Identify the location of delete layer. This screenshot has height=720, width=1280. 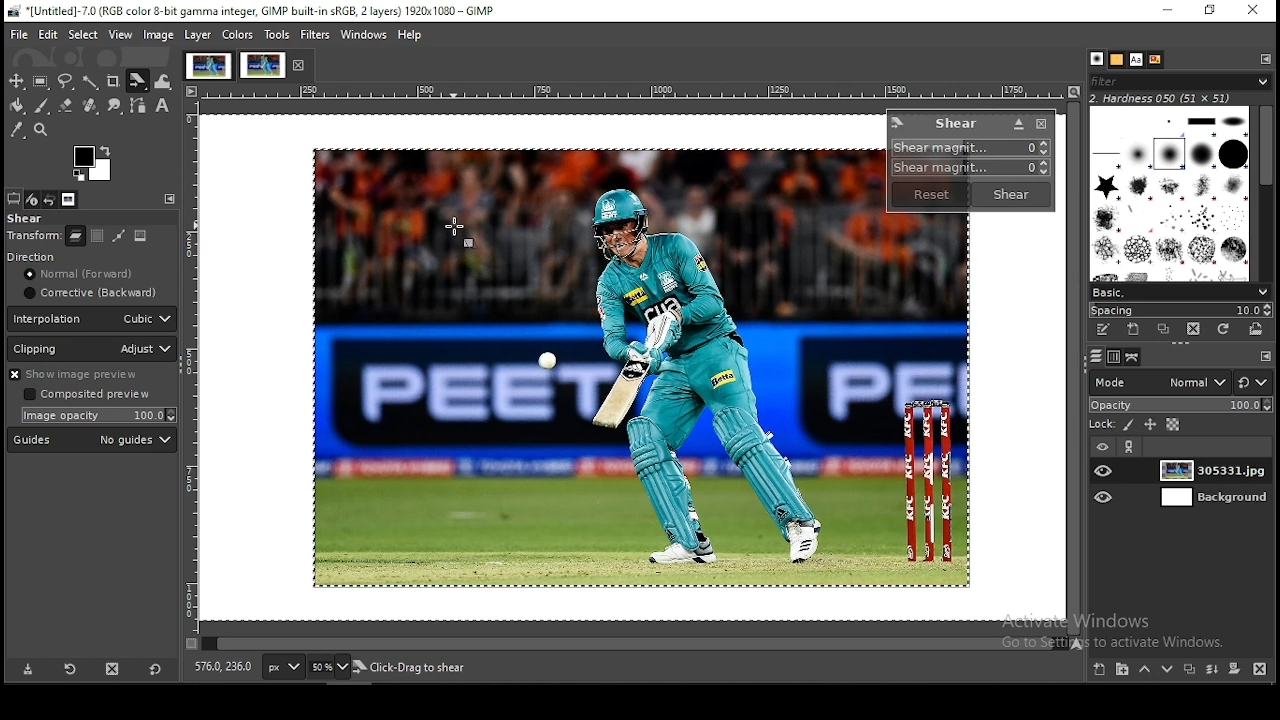
(1261, 669).